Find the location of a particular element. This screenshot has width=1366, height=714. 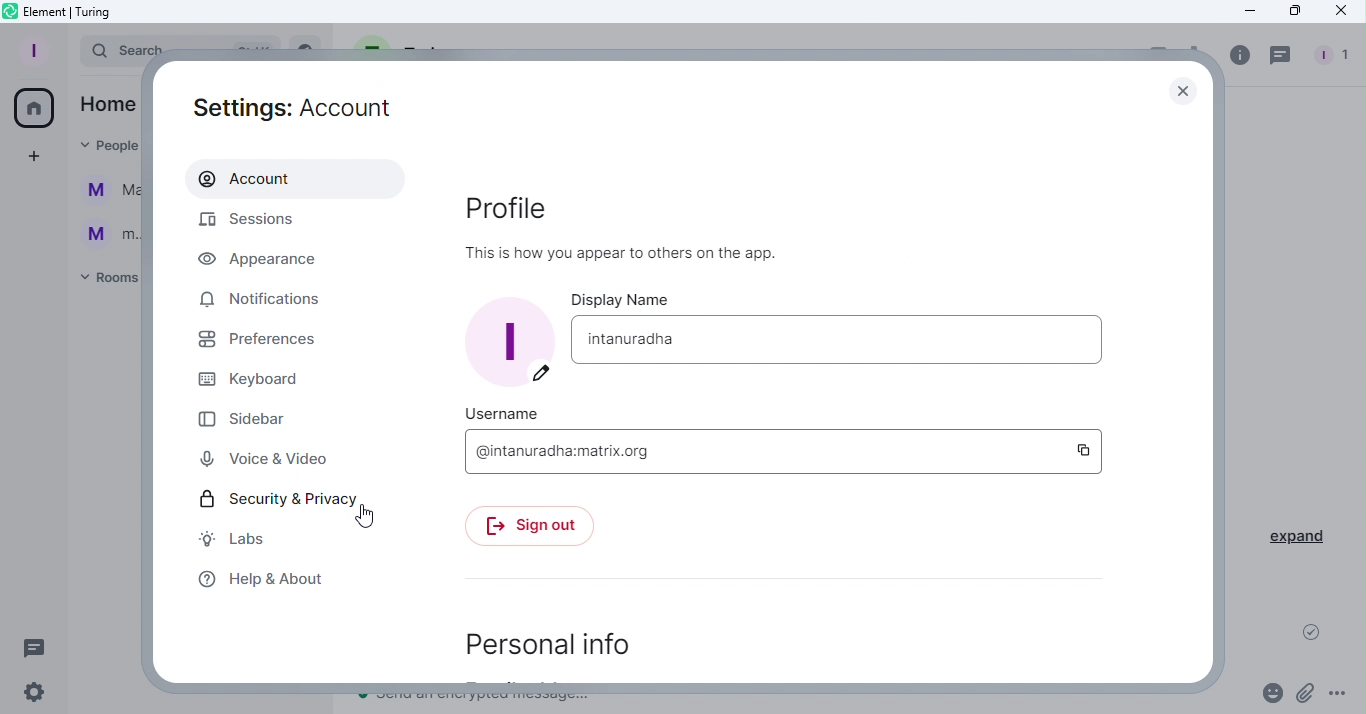

Minimize is located at coordinates (1244, 13).